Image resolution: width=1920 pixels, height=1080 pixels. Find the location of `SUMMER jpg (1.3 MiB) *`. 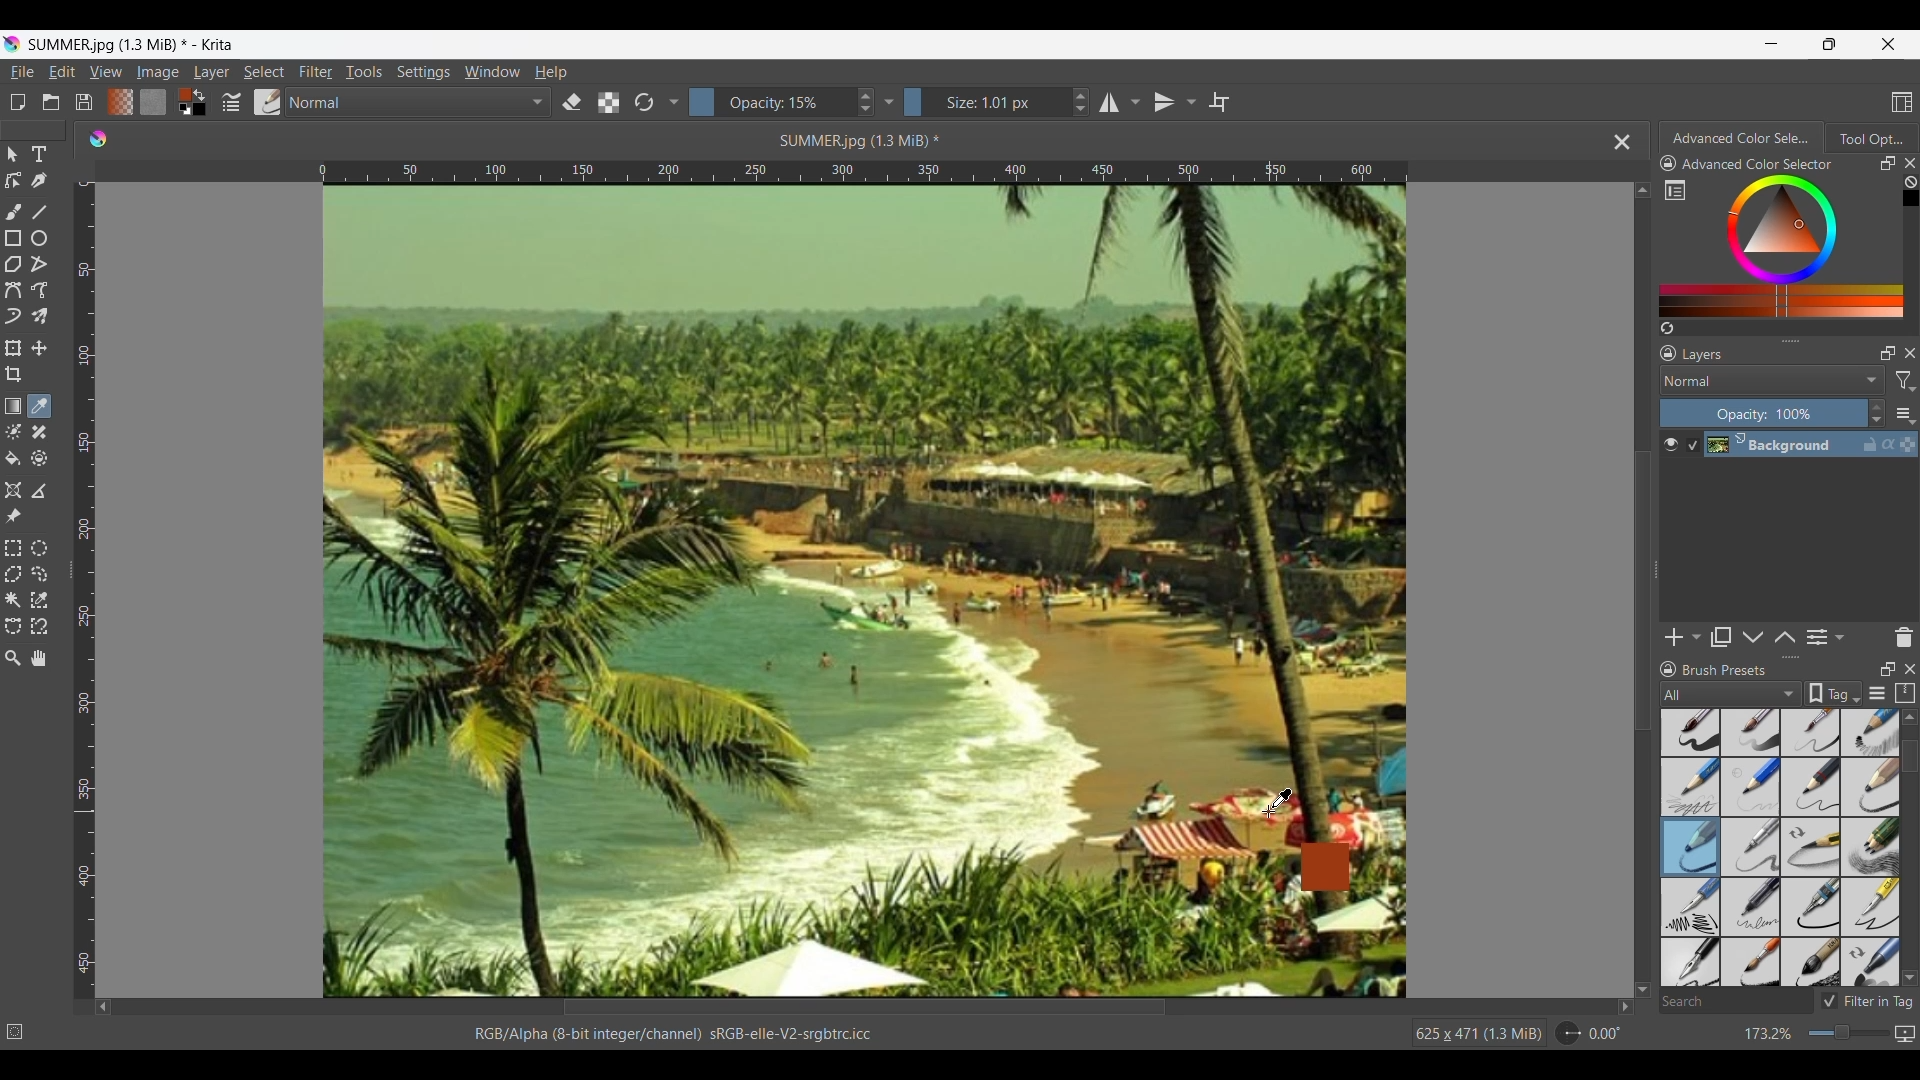

SUMMER jpg (1.3 MiB) * is located at coordinates (862, 140).